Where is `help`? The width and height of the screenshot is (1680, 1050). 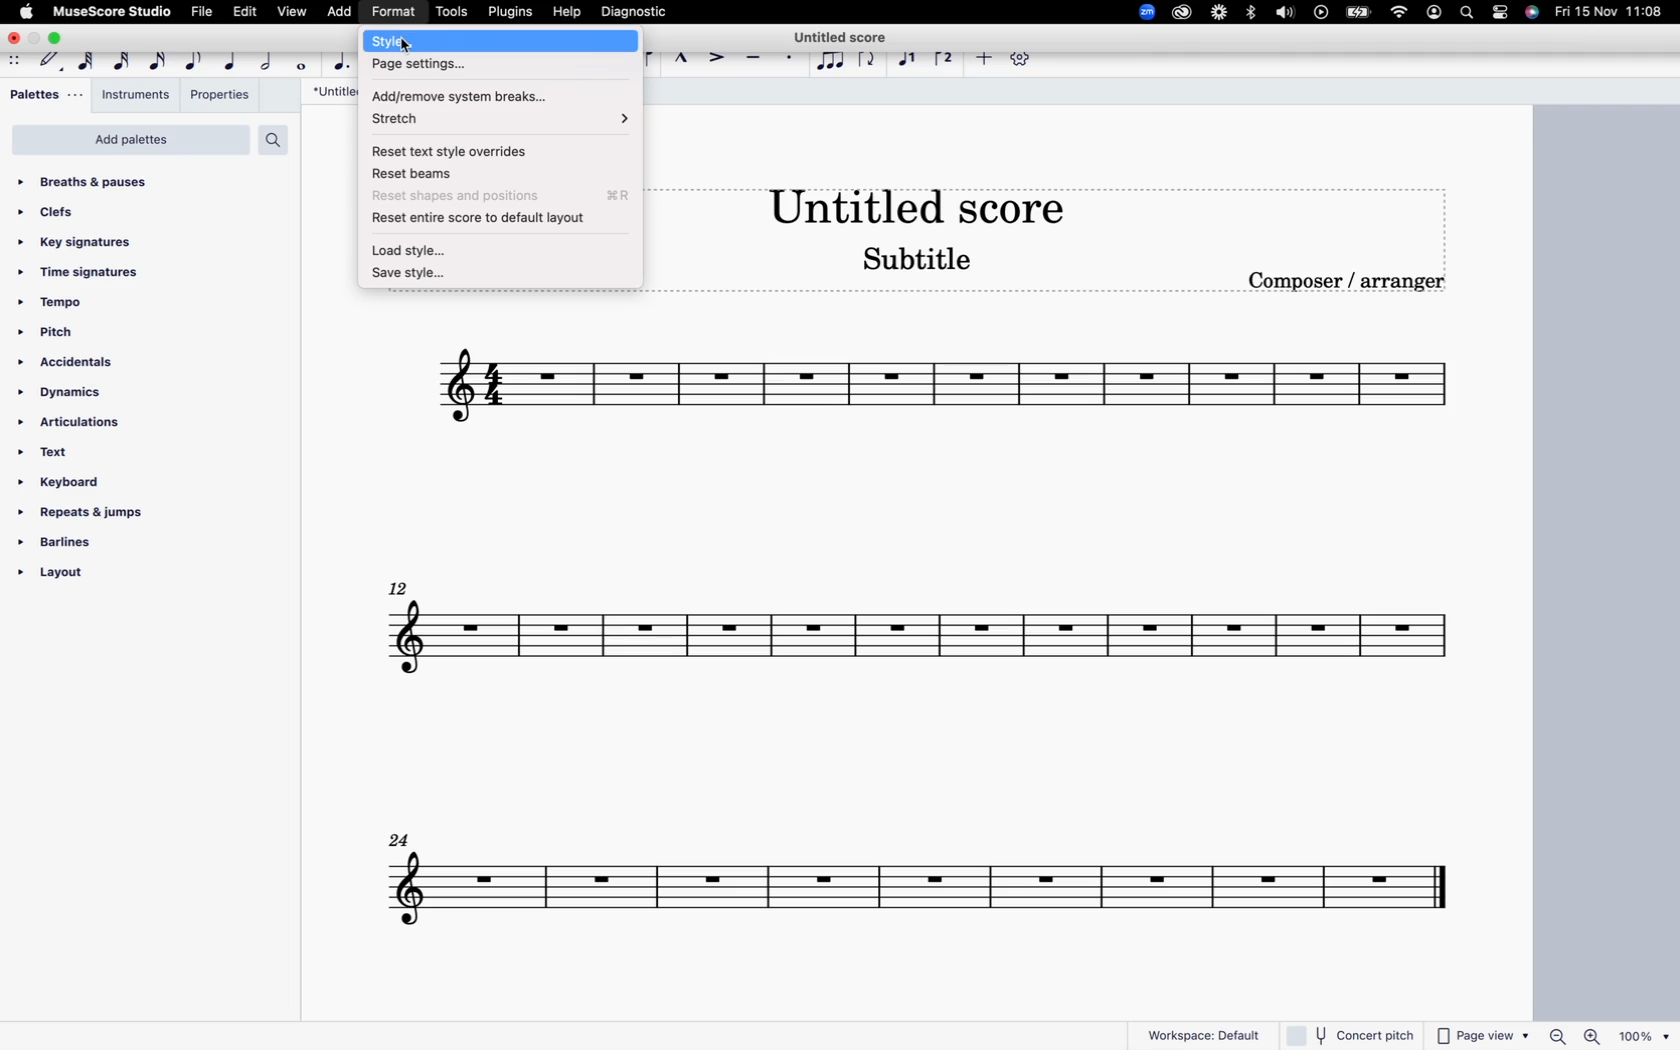 help is located at coordinates (567, 14).